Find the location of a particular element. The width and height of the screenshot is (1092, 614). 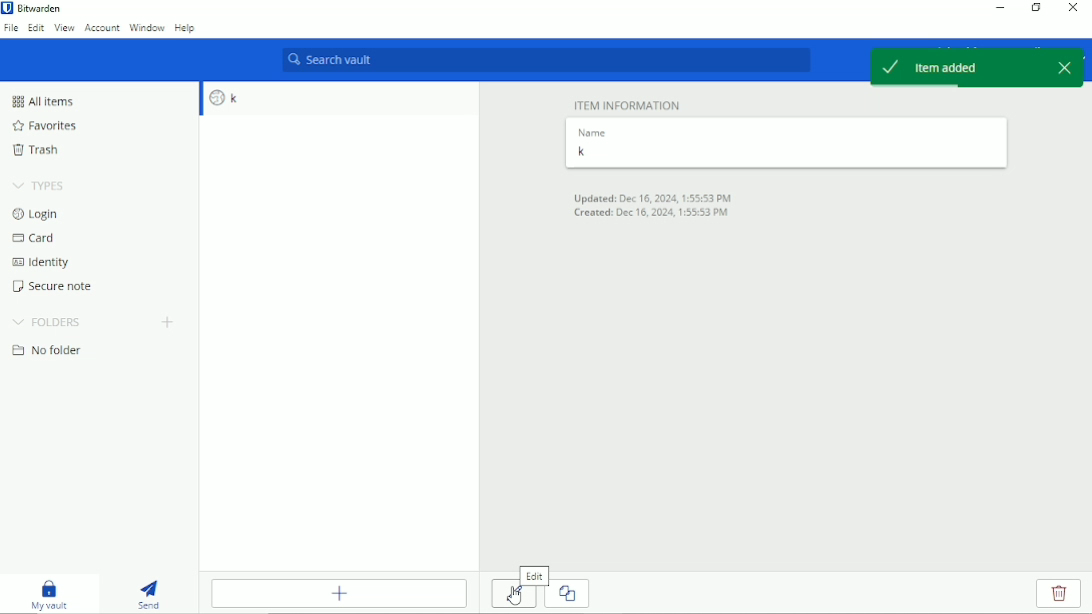

Bitwarden is located at coordinates (40, 8).